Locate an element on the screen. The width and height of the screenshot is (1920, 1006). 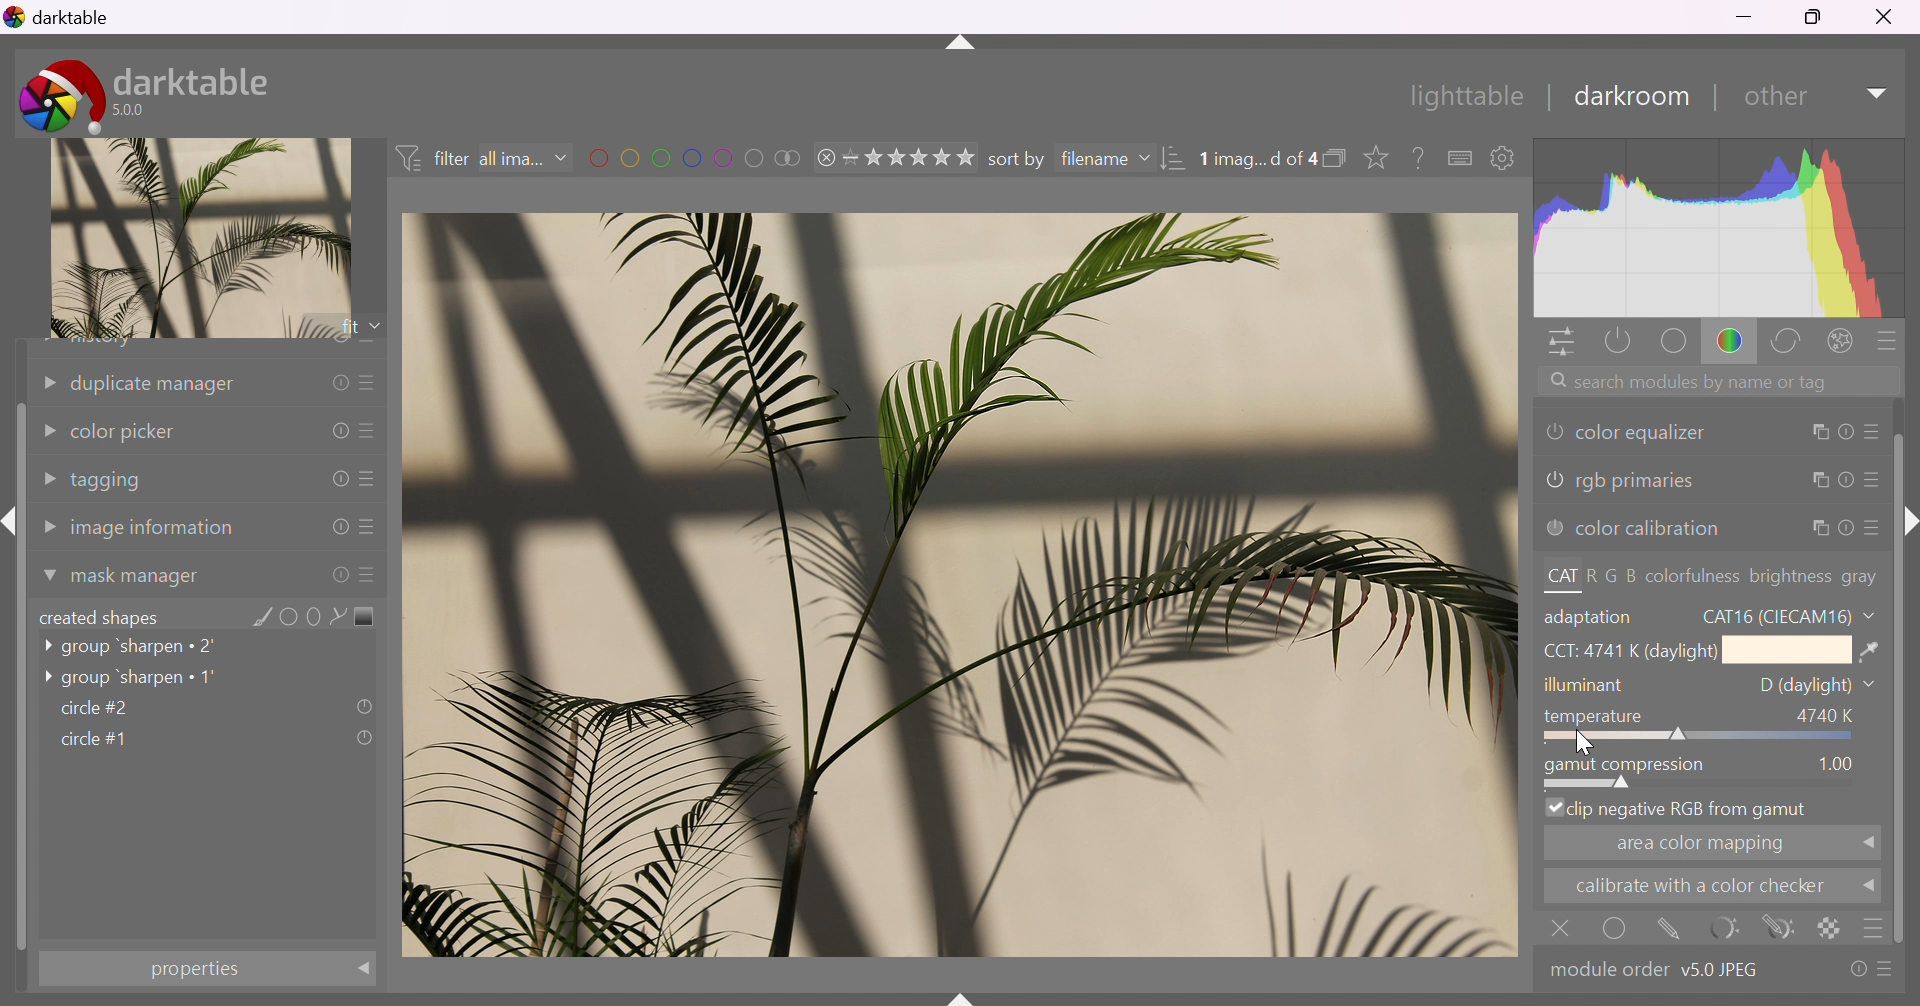
cursor is located at coordinates (1589, 746).